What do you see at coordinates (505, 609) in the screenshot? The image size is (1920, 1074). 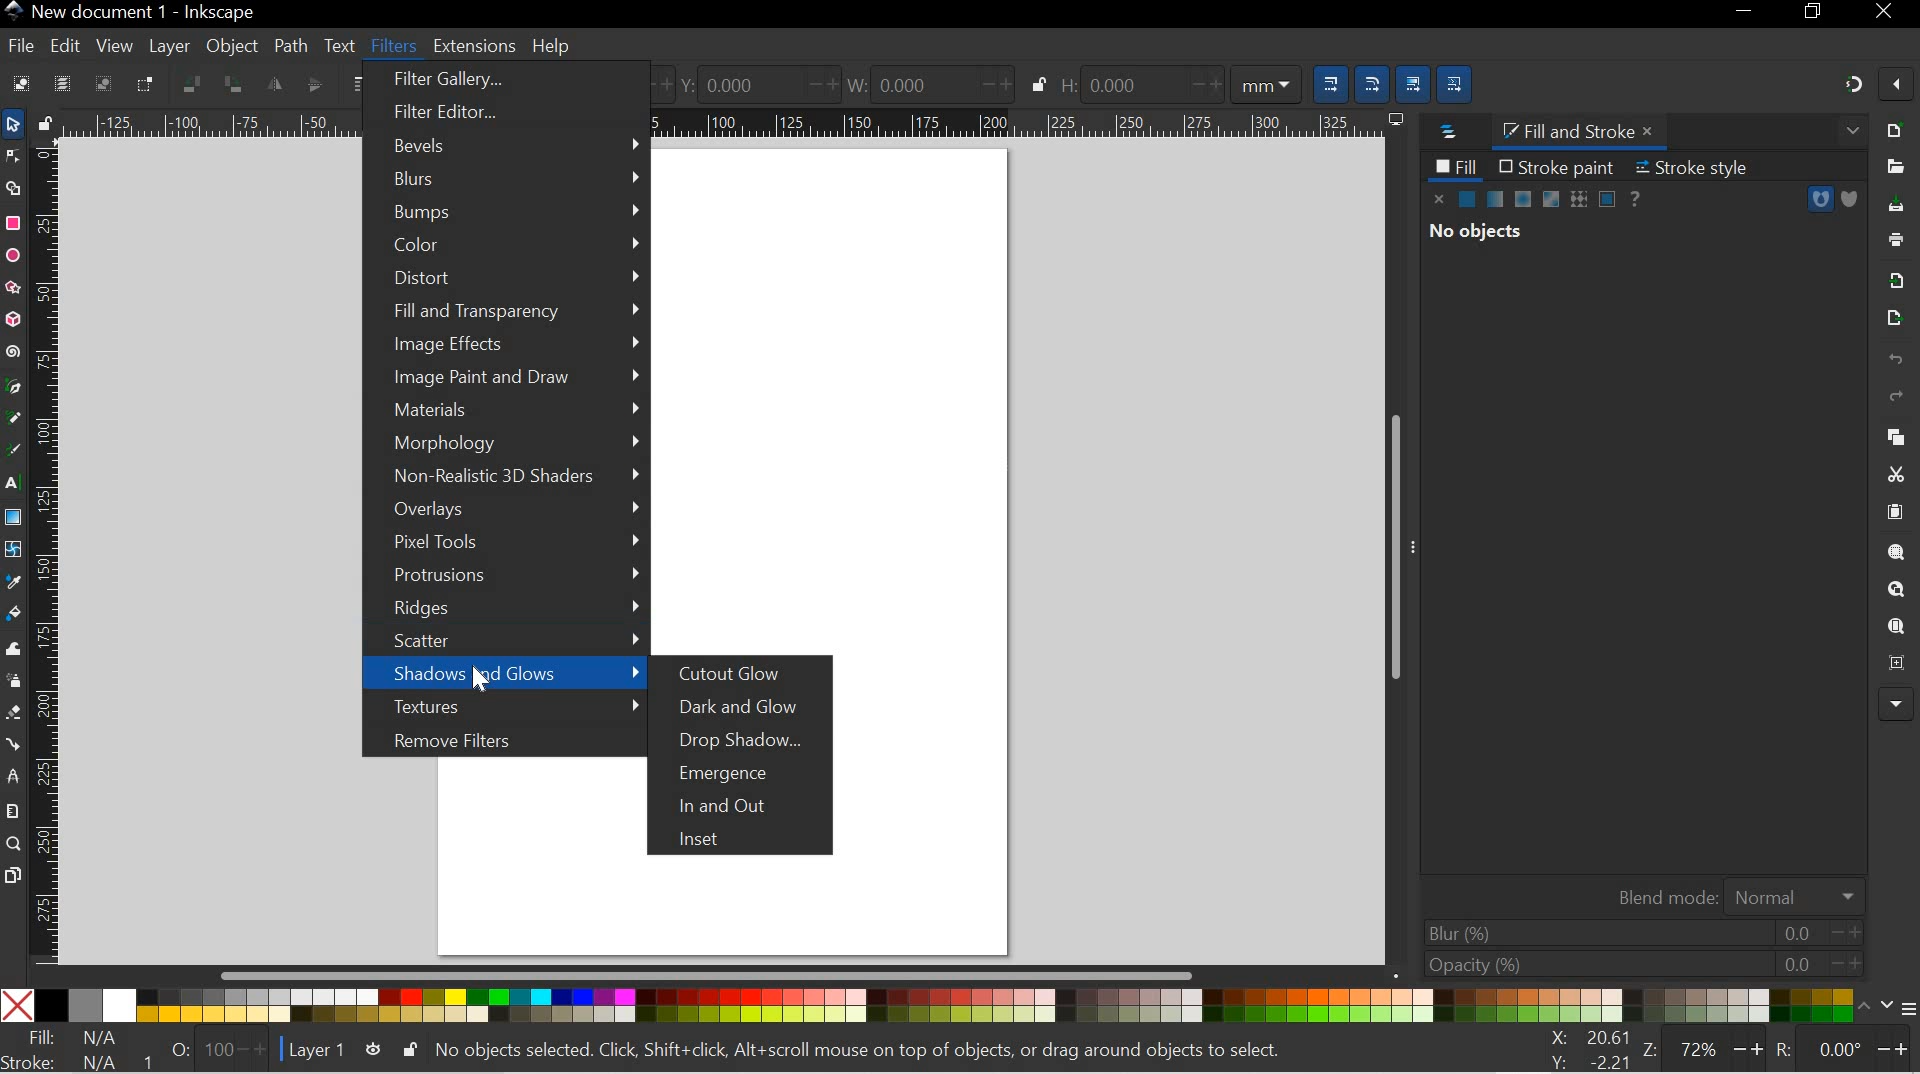 I see `RIDGES` at bounding box center [505, 609].